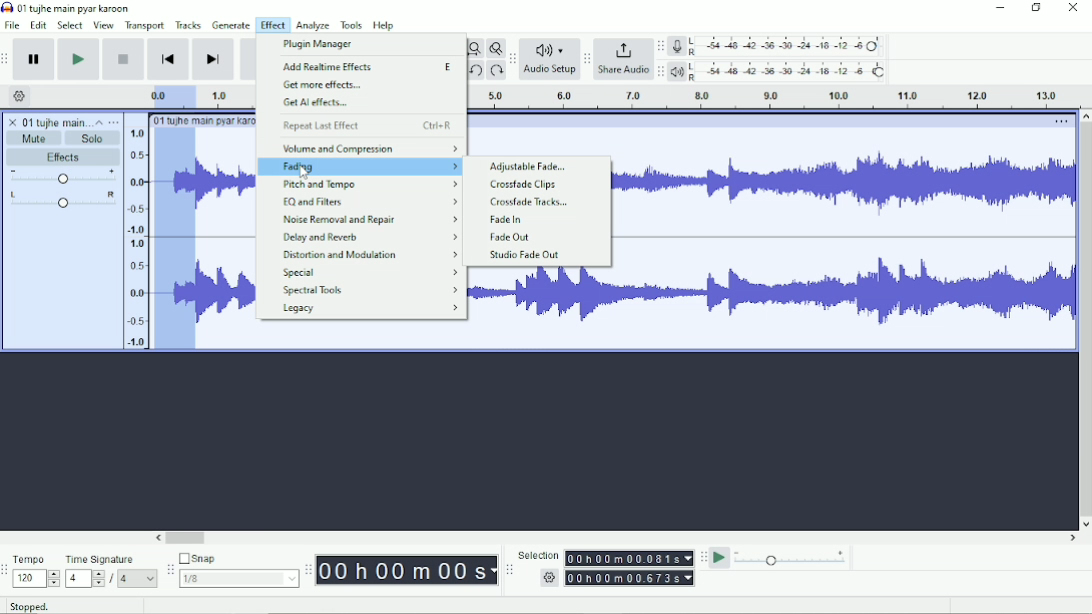 This screenshot has height=614, width=1092. I want to click on Play duration, so click(769, 97).